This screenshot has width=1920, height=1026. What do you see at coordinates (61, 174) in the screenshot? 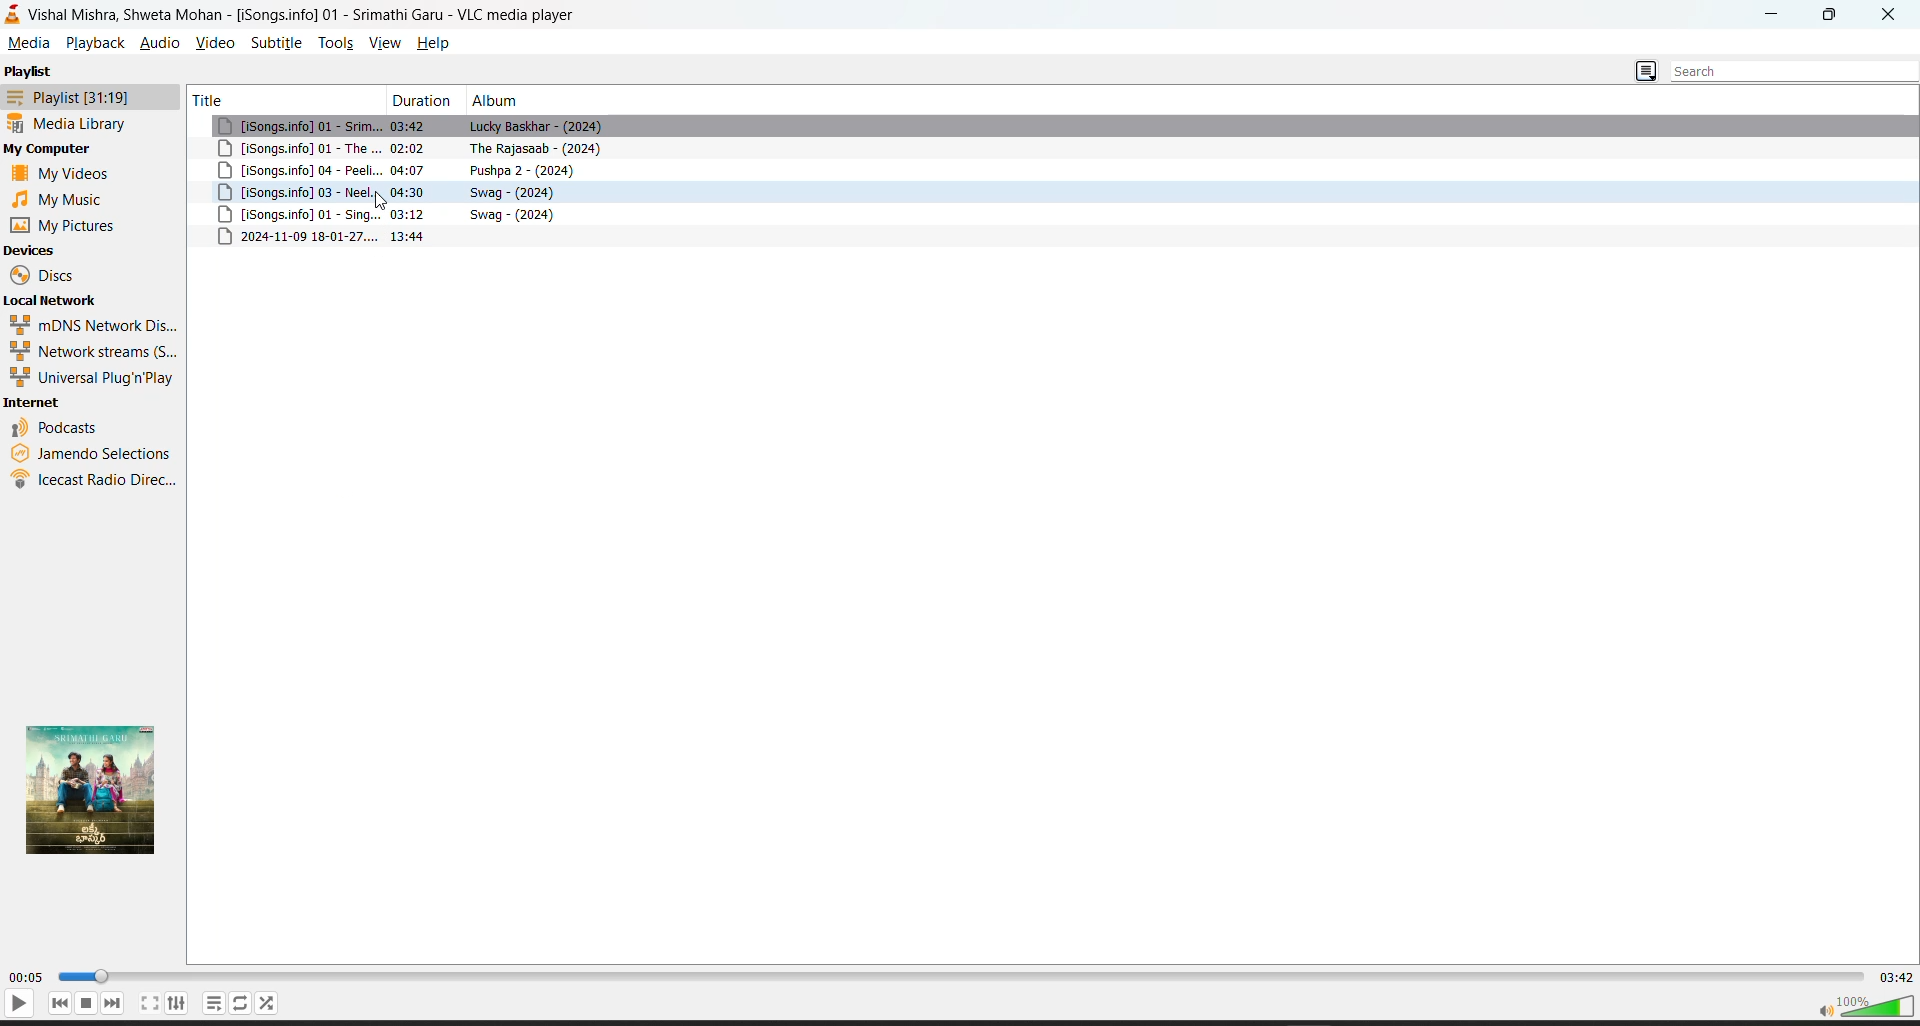
I see `videos` at bounding box center [61, 174].